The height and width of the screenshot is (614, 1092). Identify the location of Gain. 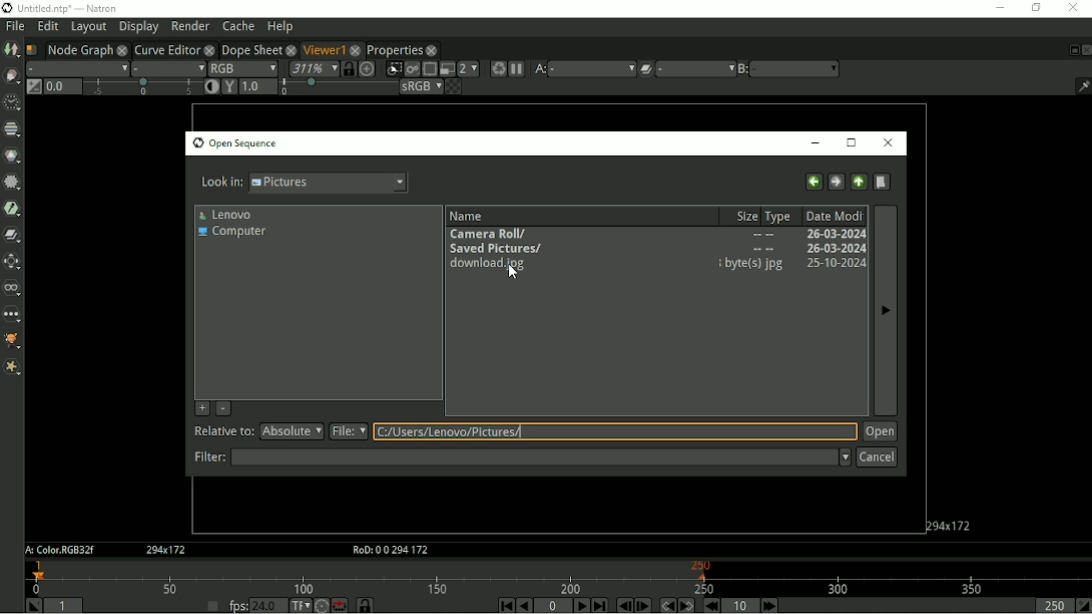
(61, 86).